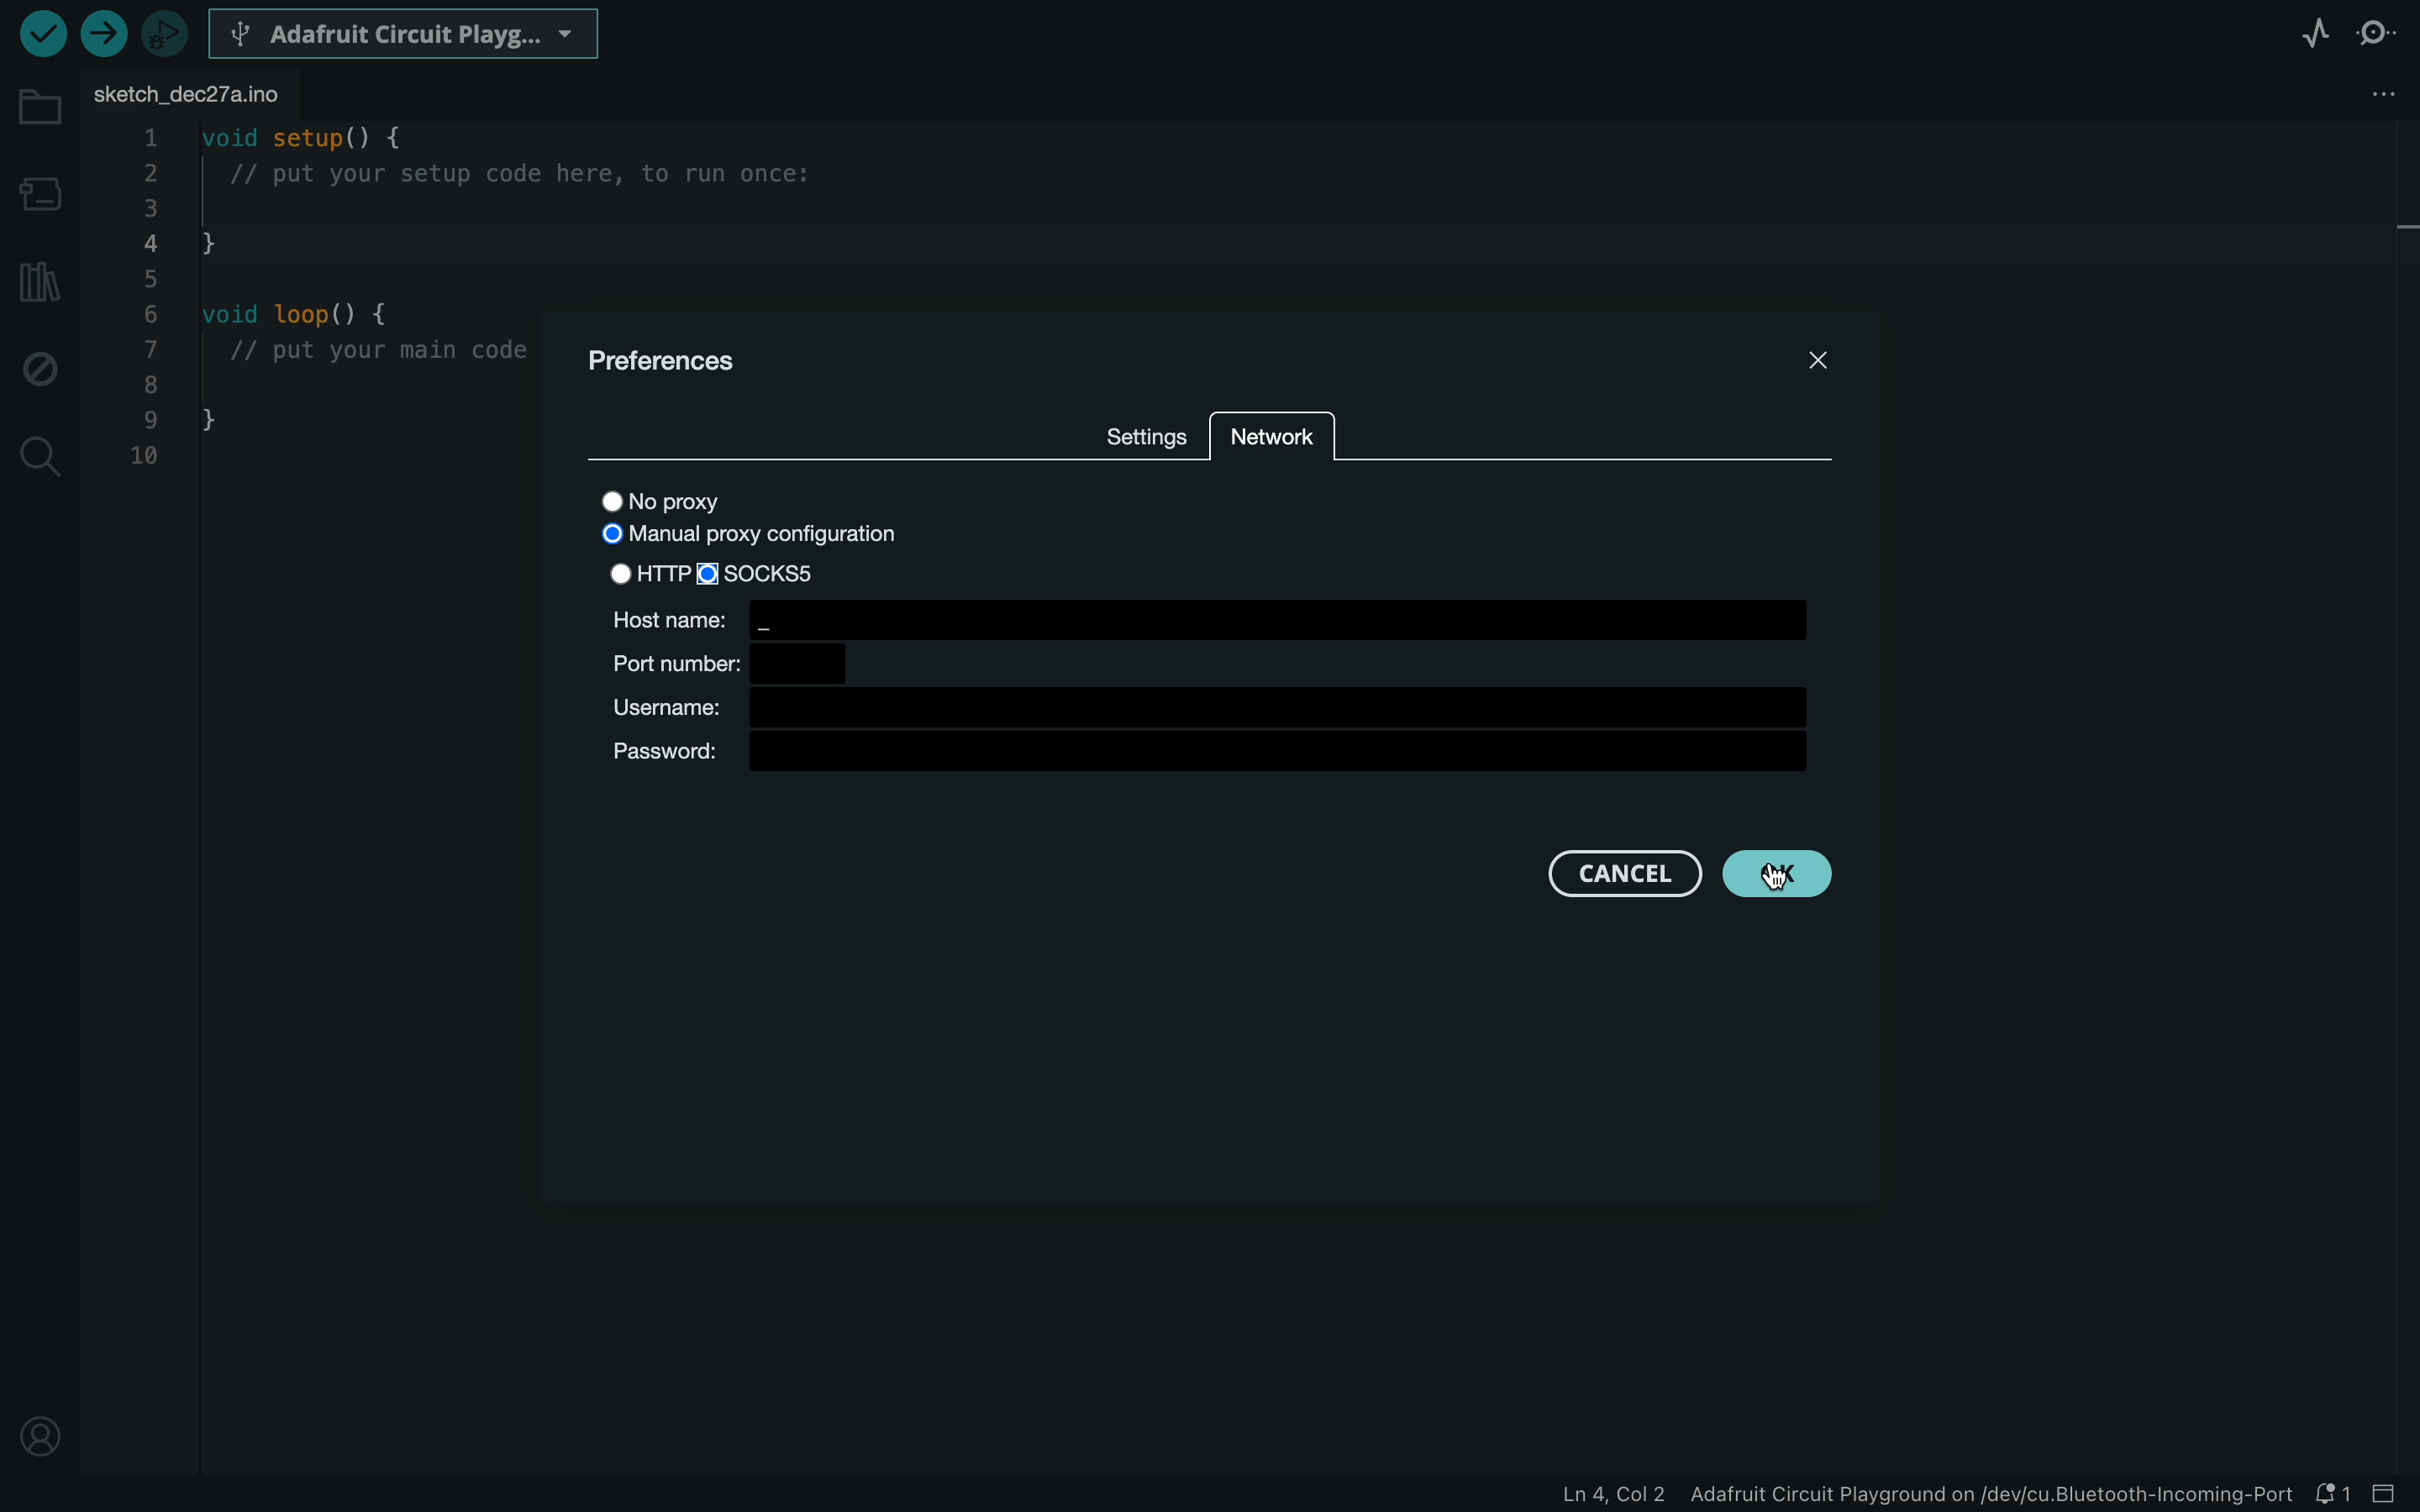 The height and width of the screenshot is (1512, 2420). What do you see at coordinates (40, 363) in the screenshot?
I see `debug` at bounding box center [40, 363].